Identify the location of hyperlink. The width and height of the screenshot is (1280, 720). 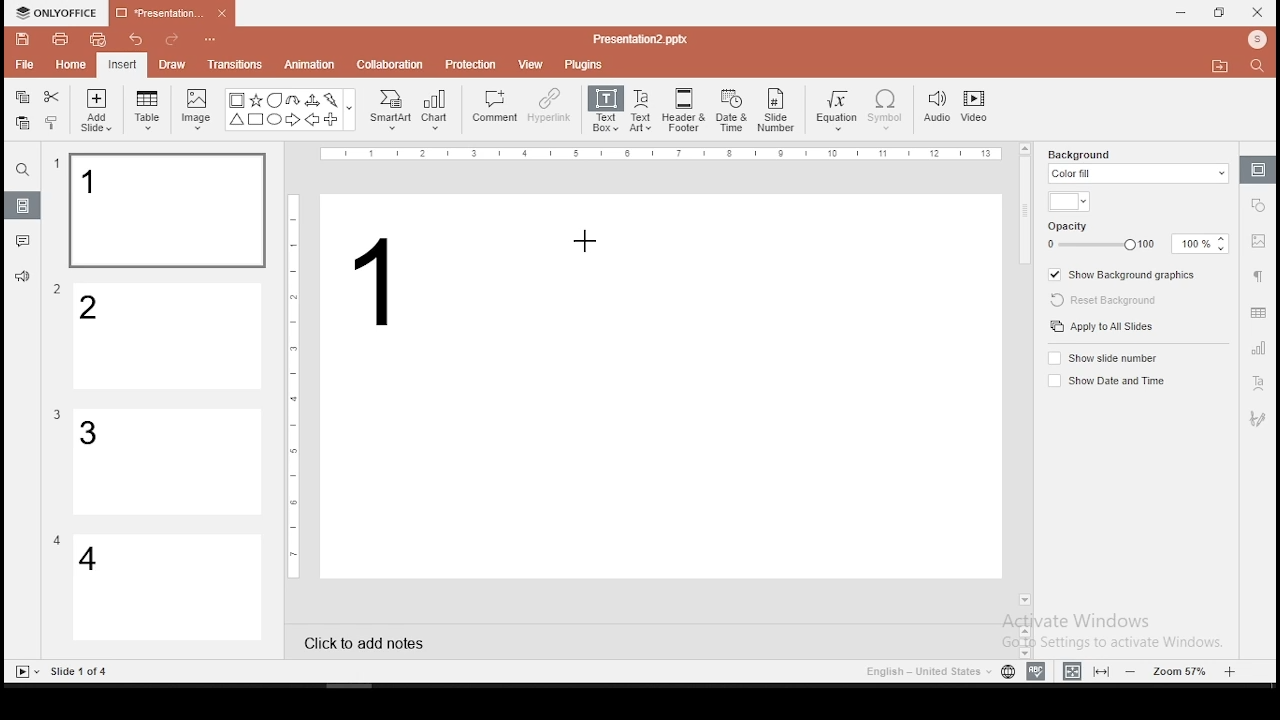
(548, 105).